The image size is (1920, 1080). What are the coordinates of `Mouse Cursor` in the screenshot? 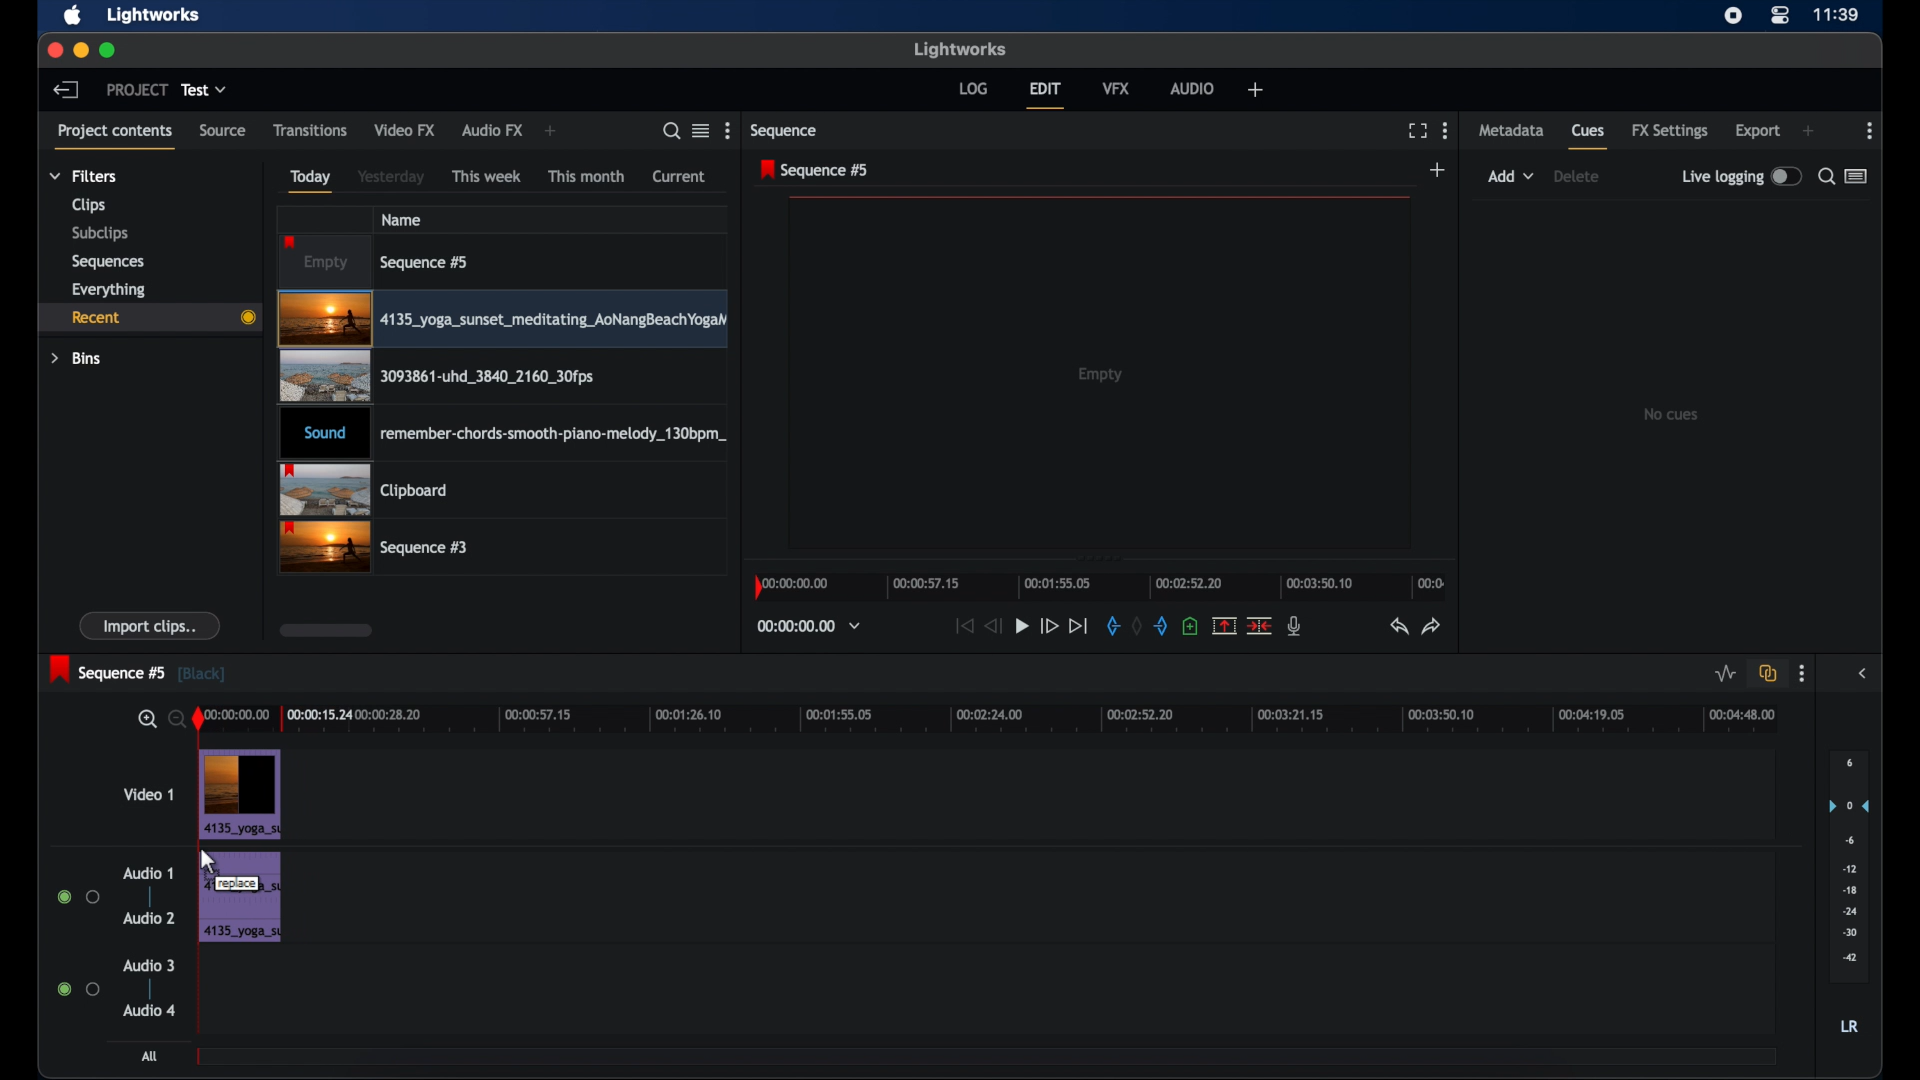 It's located at (208, 863).